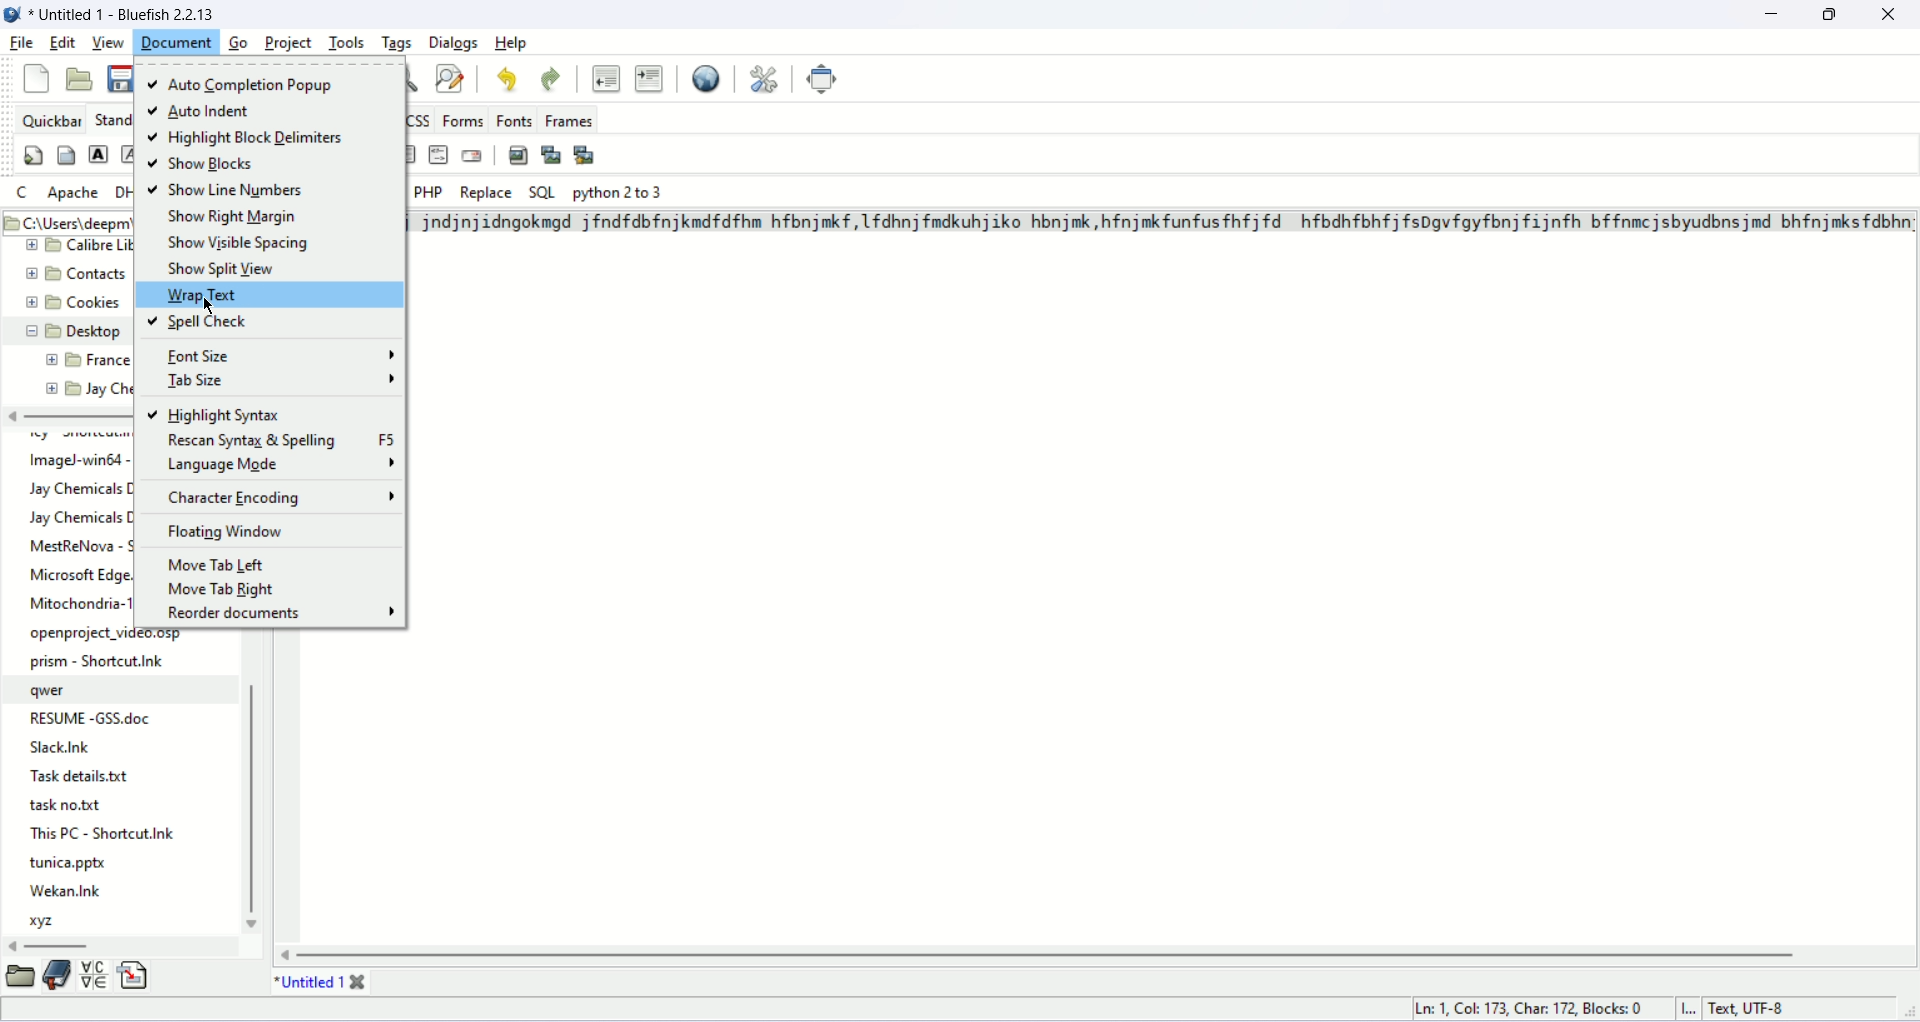  What do you see at coordinates (245, 245) in the screenshot?
I see `show visible spacing` at bounding box center [245, 245].